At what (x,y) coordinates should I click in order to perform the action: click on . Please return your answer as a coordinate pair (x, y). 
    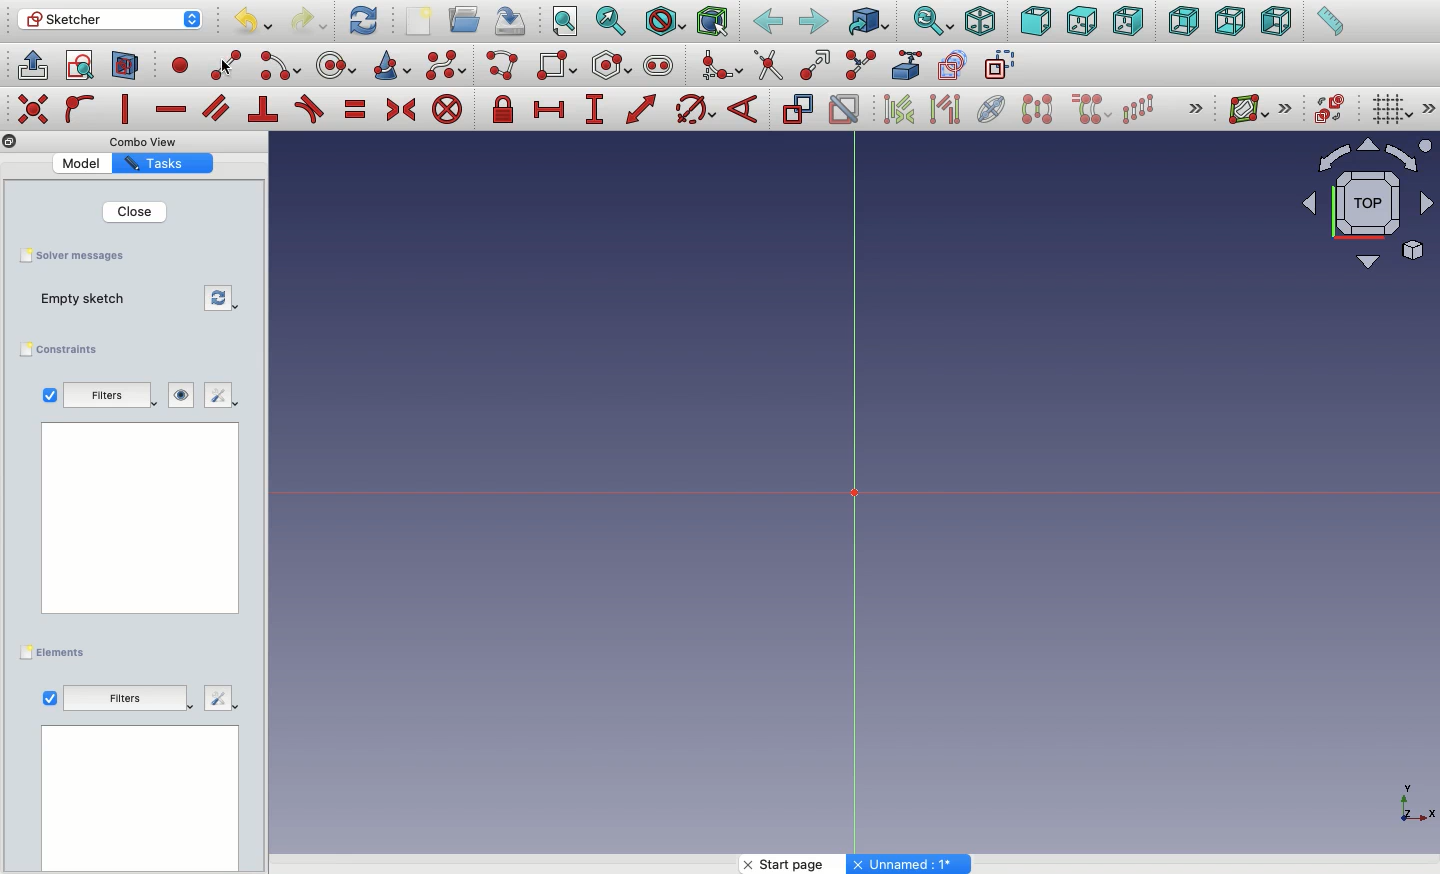
    Looking at the image, I should click on (1429, 108).